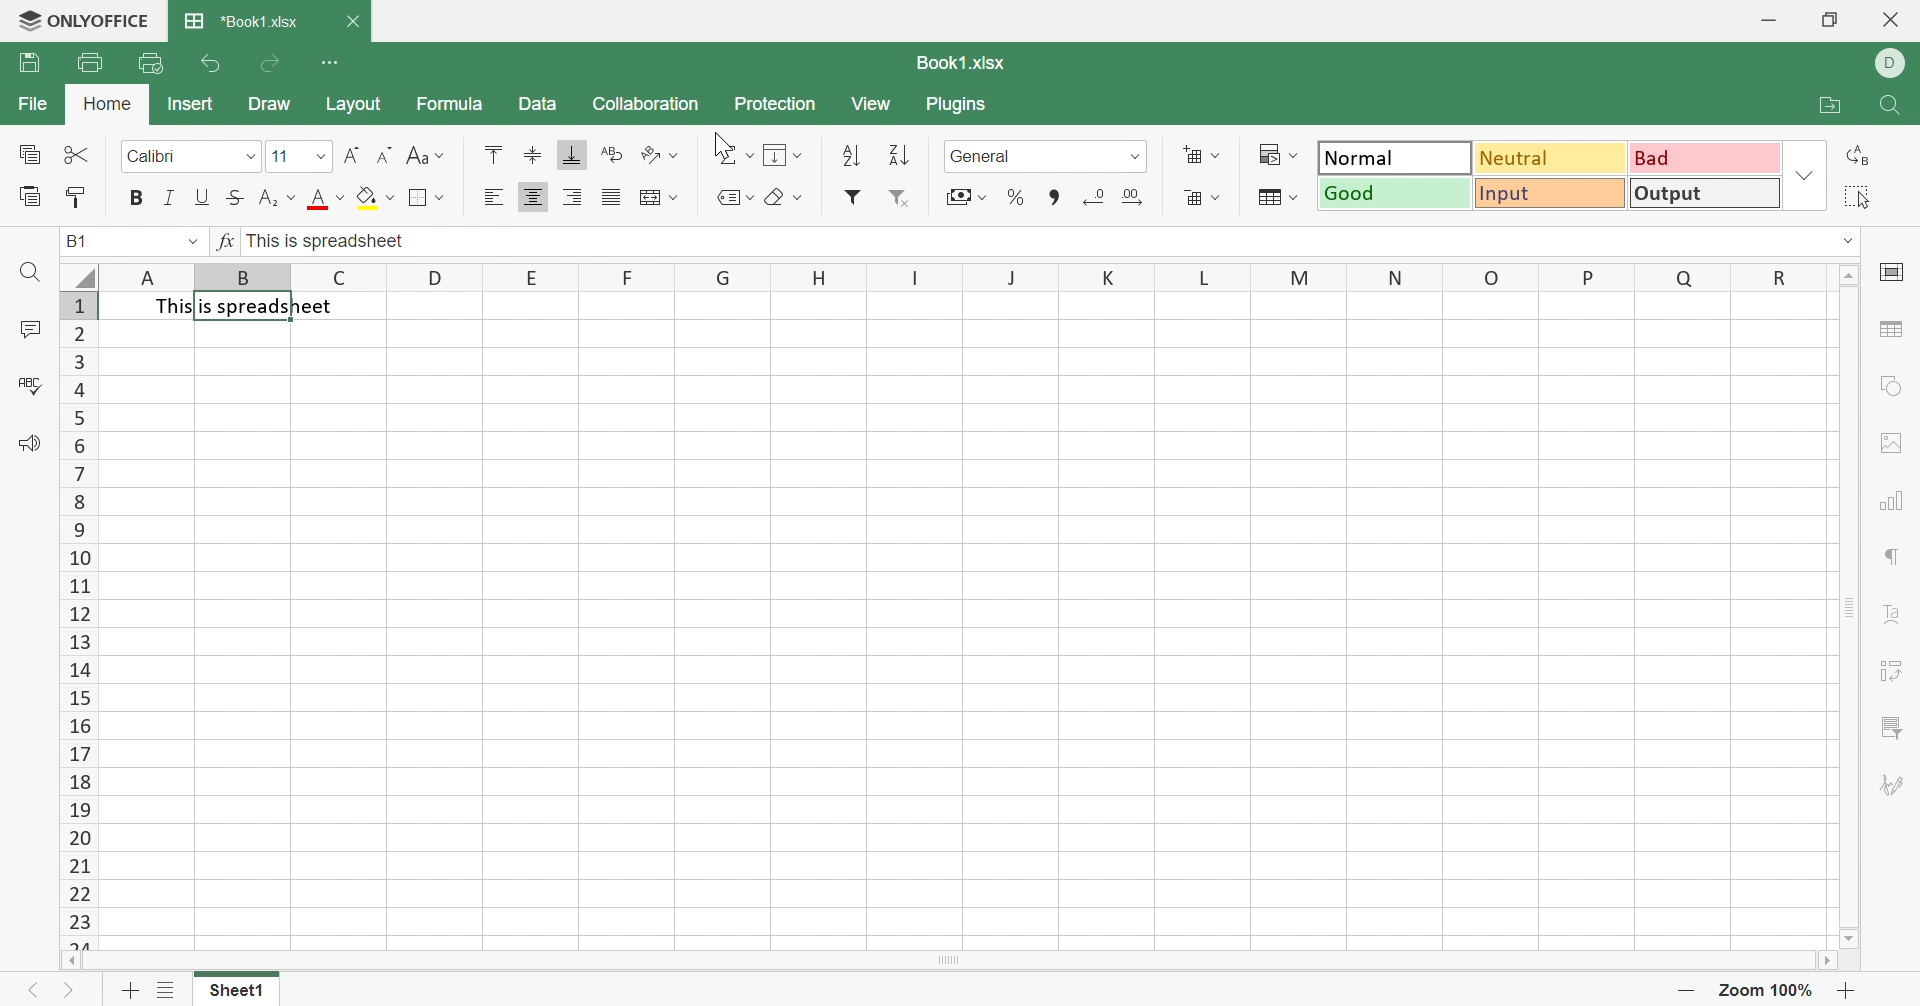 The height and width of the screenshot is (1006, 1920). Describe the element at coordinates (213, 64) in the screenshot. I see `Undo` at that location.